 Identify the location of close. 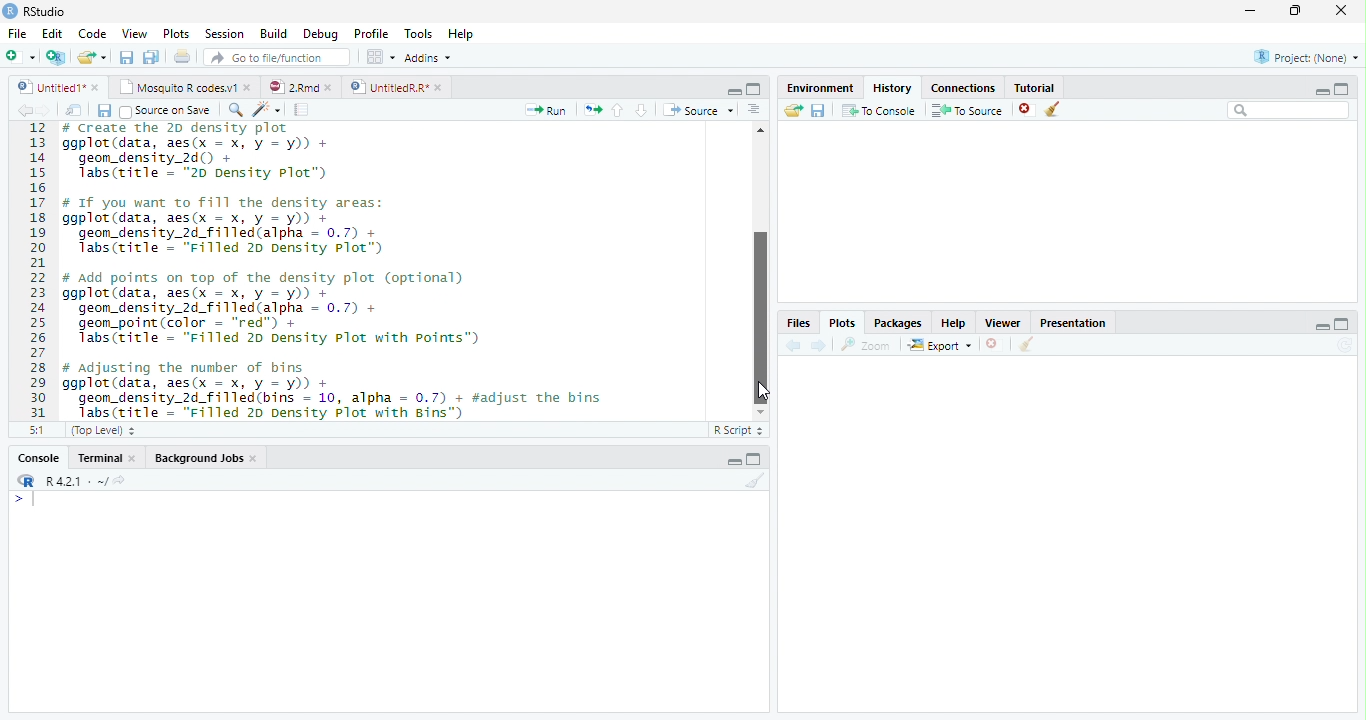
(993, 344).